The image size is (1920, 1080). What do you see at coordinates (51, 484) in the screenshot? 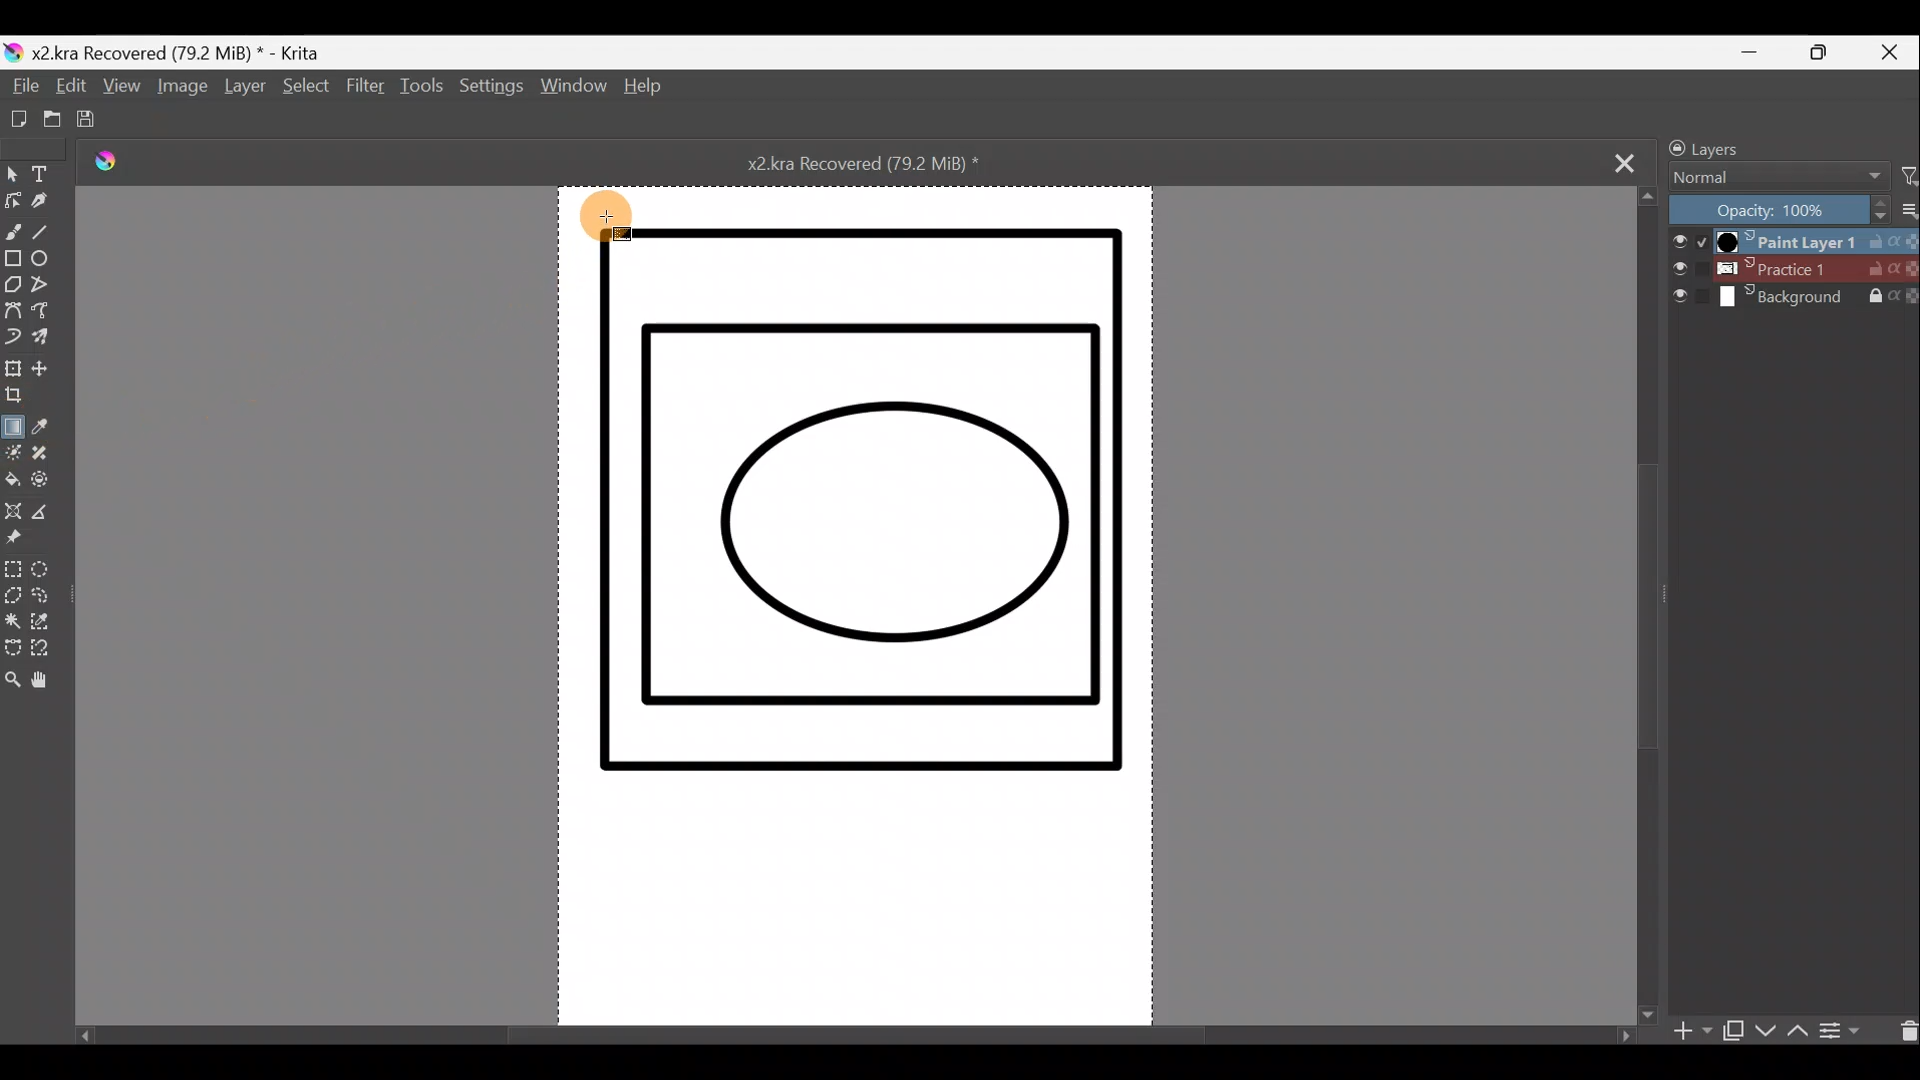
I see `Enclose & fill tool` at bounding box center [51, 484].